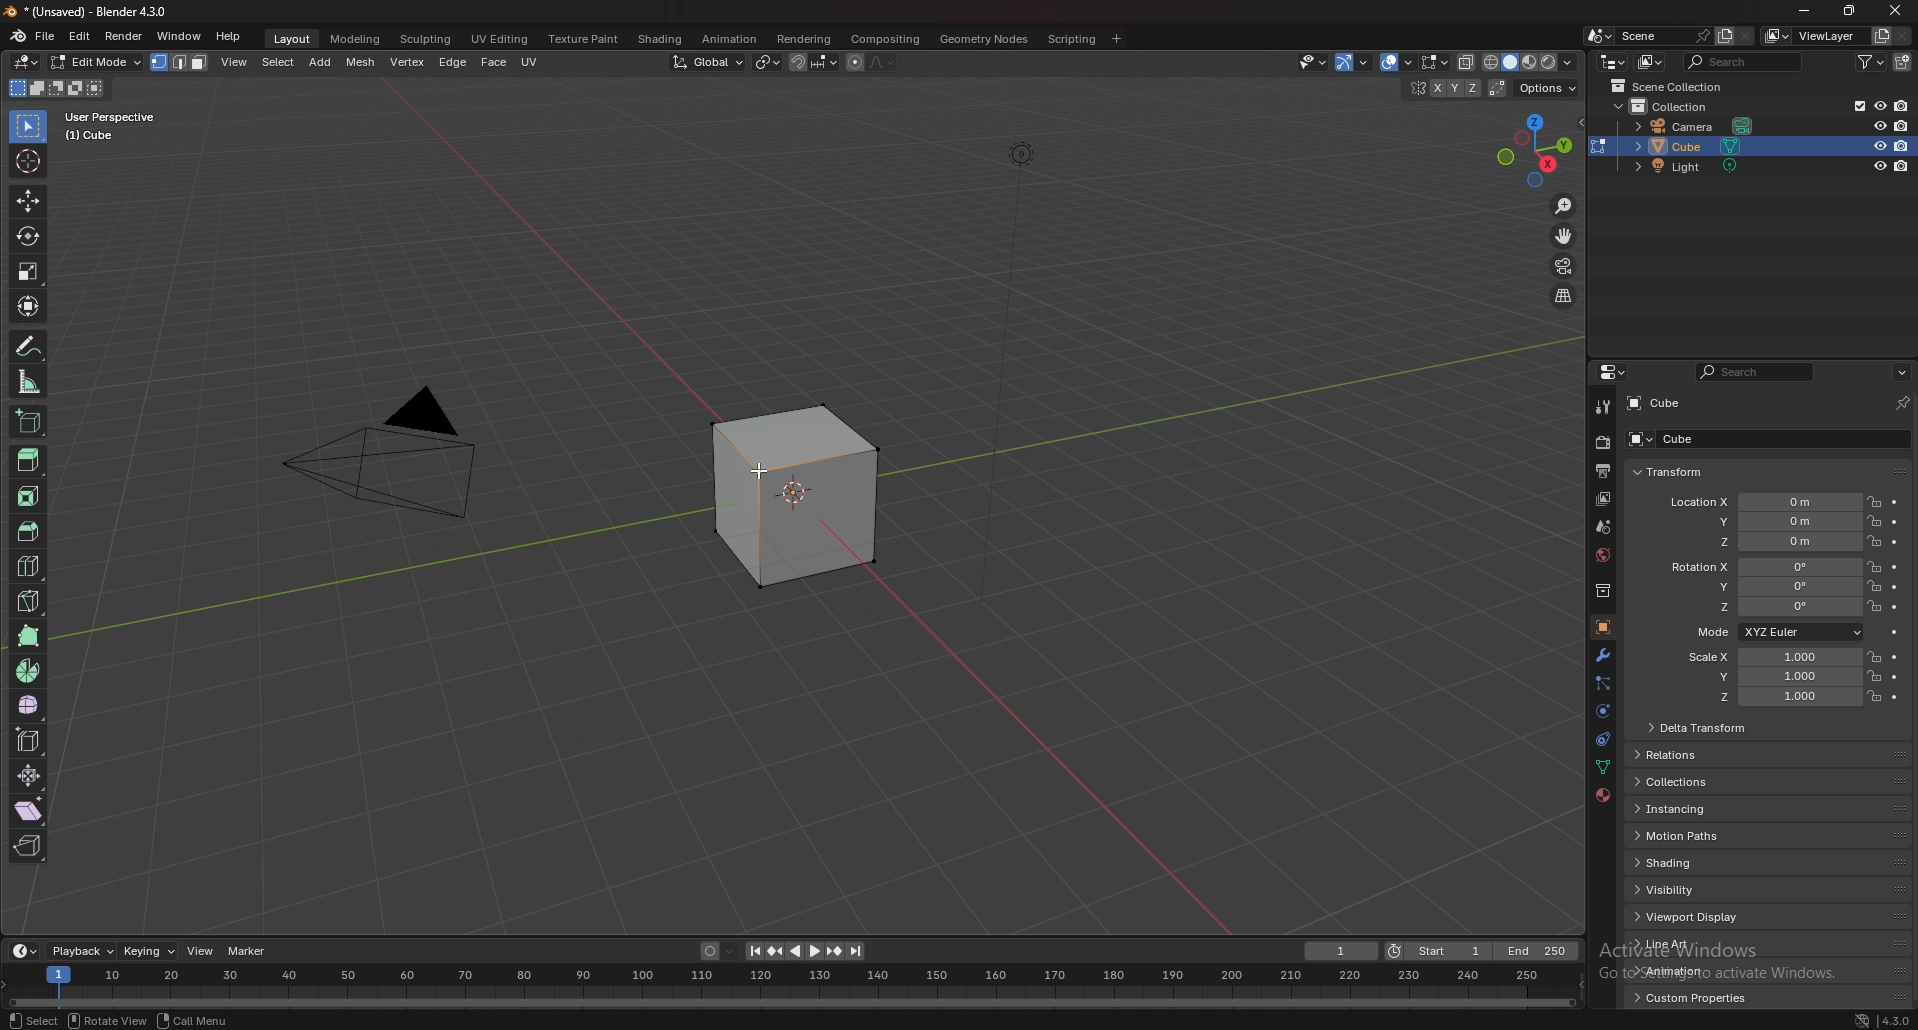 This screenshot has width=1918, height=1030. What do you see at coordinates (1804, 11) in the screenshot?
I see `minimize` at bounding box center [1804, 11].